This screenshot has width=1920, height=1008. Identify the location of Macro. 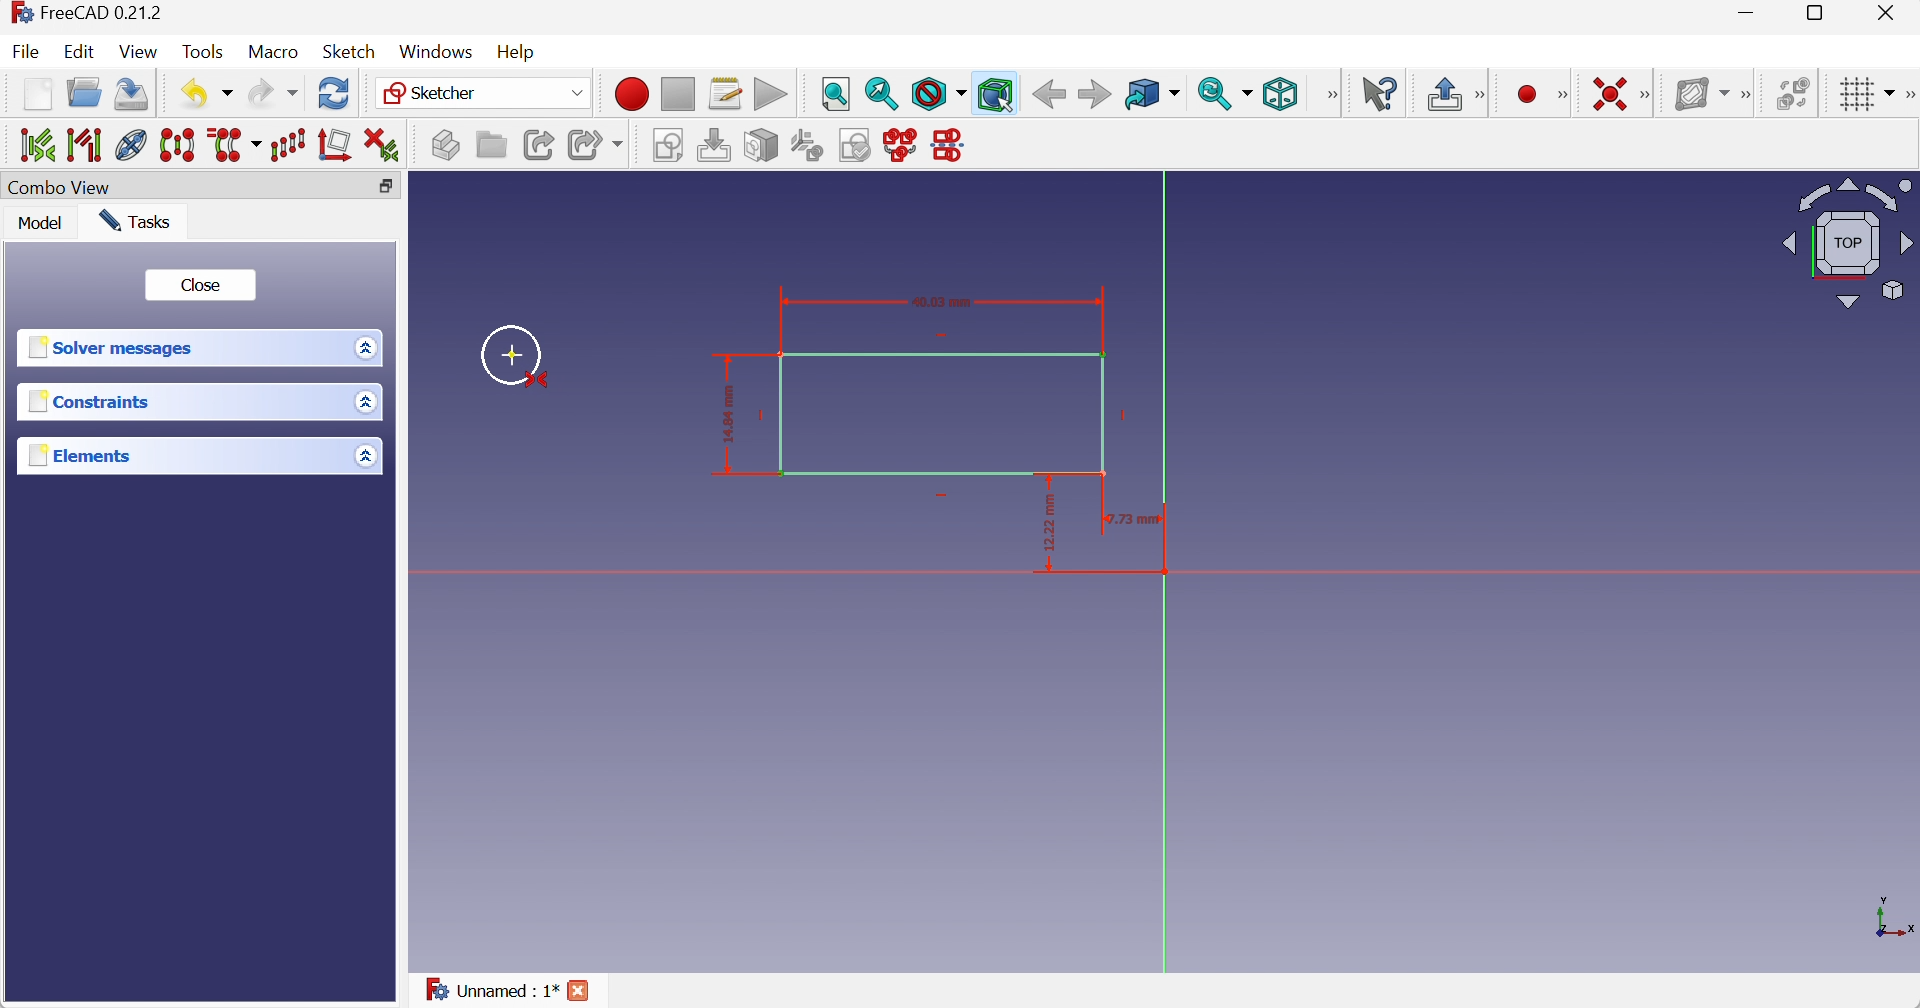
(271, 52).